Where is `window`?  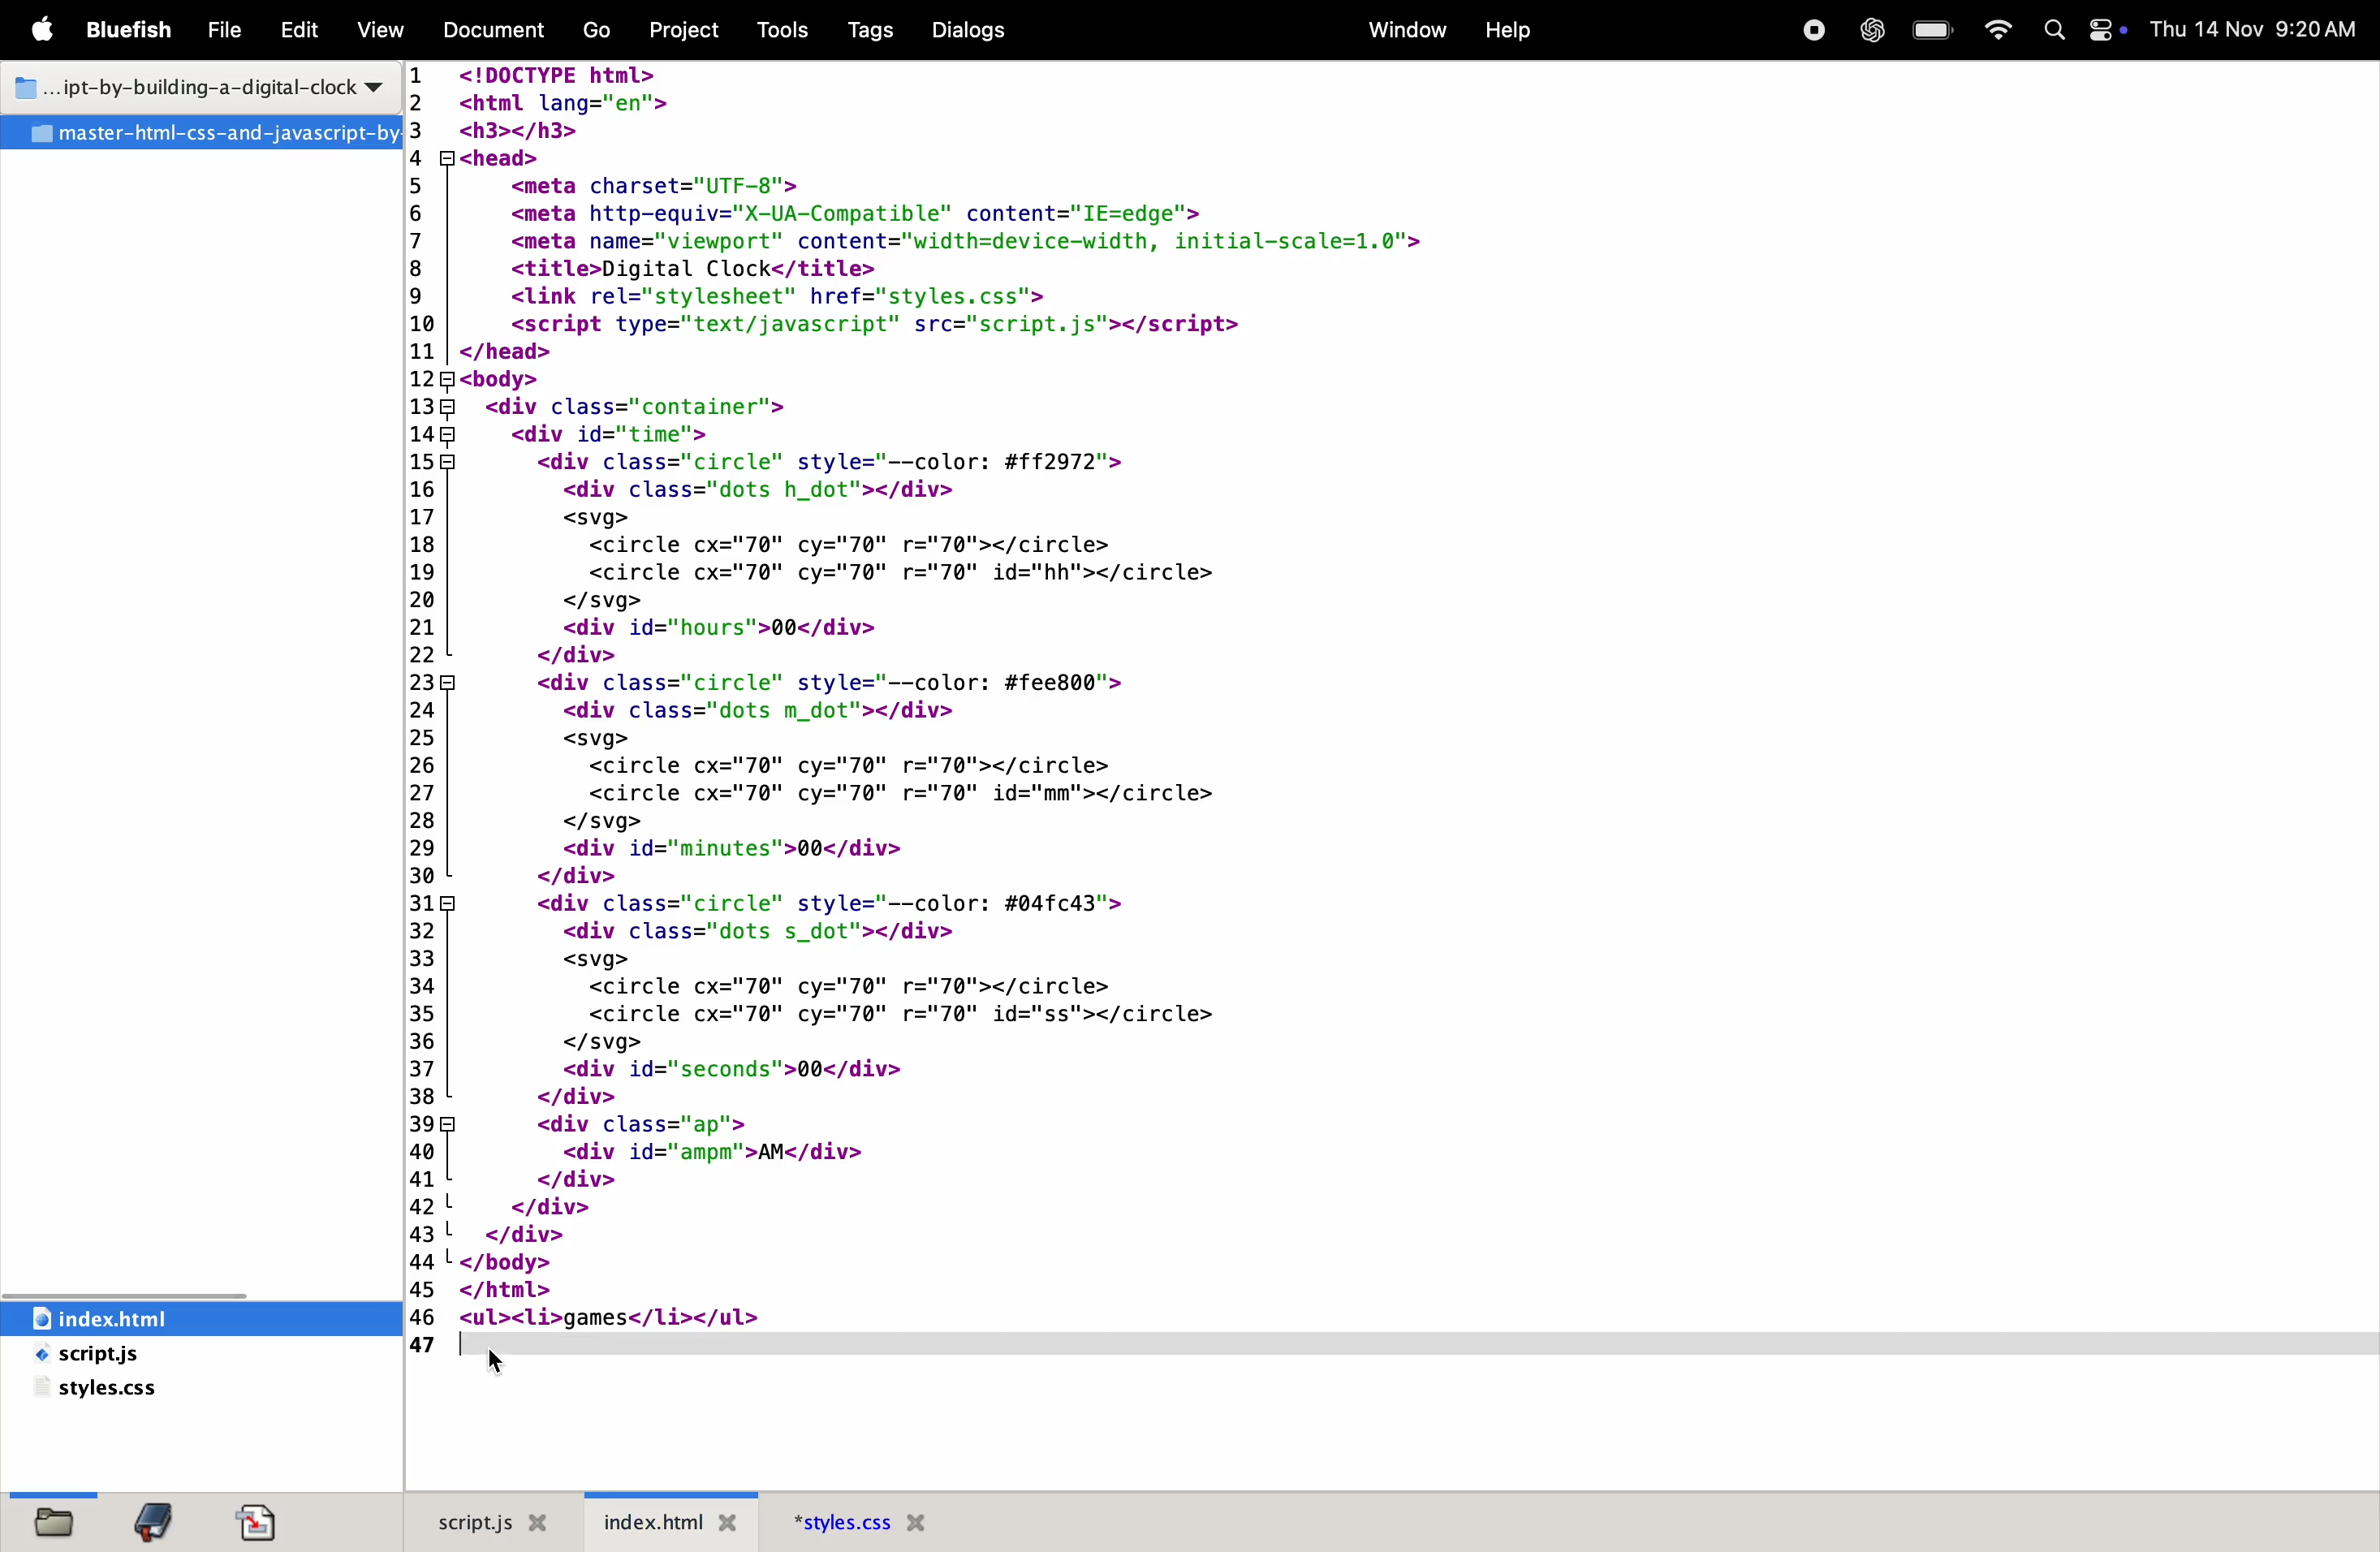
window is located at coordinates (1403, 28).